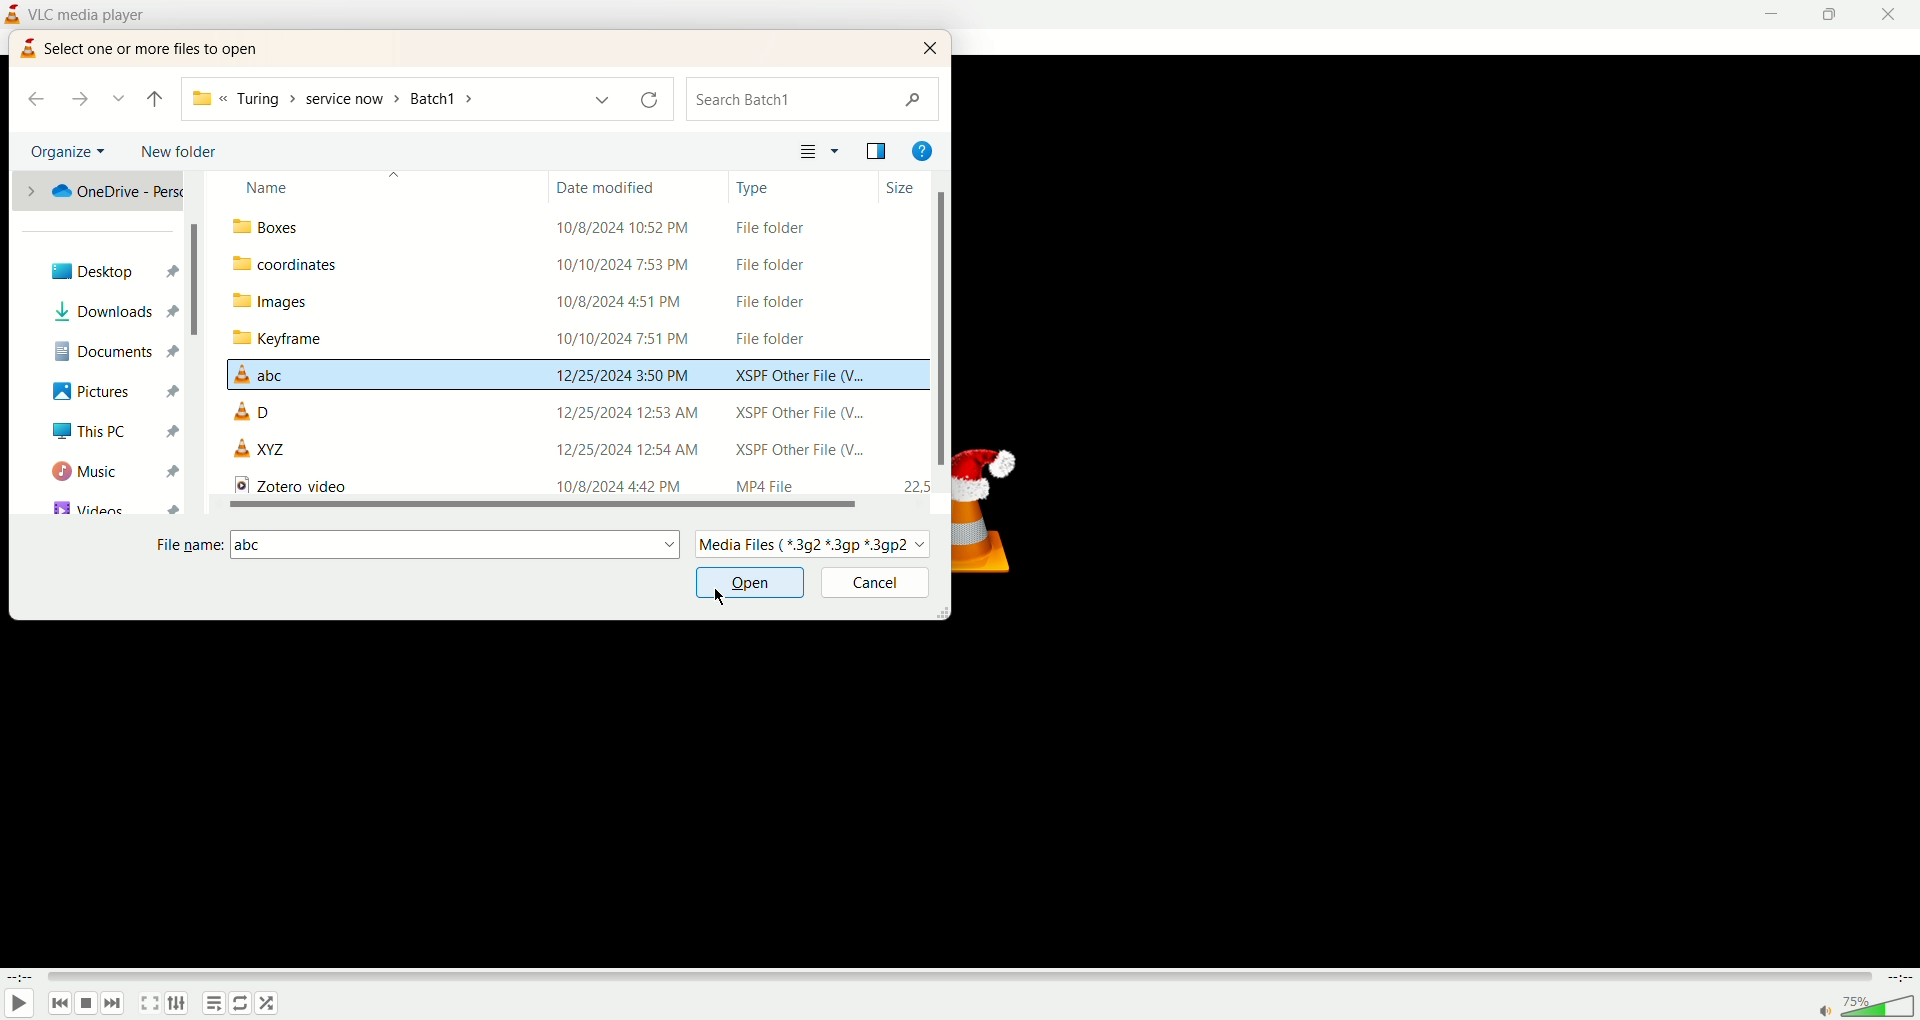 The height and width of the screenshot is (1020, 1920). Describe the element at coordinates (111, 392) in the screenshot. I see `pictures` at that location.